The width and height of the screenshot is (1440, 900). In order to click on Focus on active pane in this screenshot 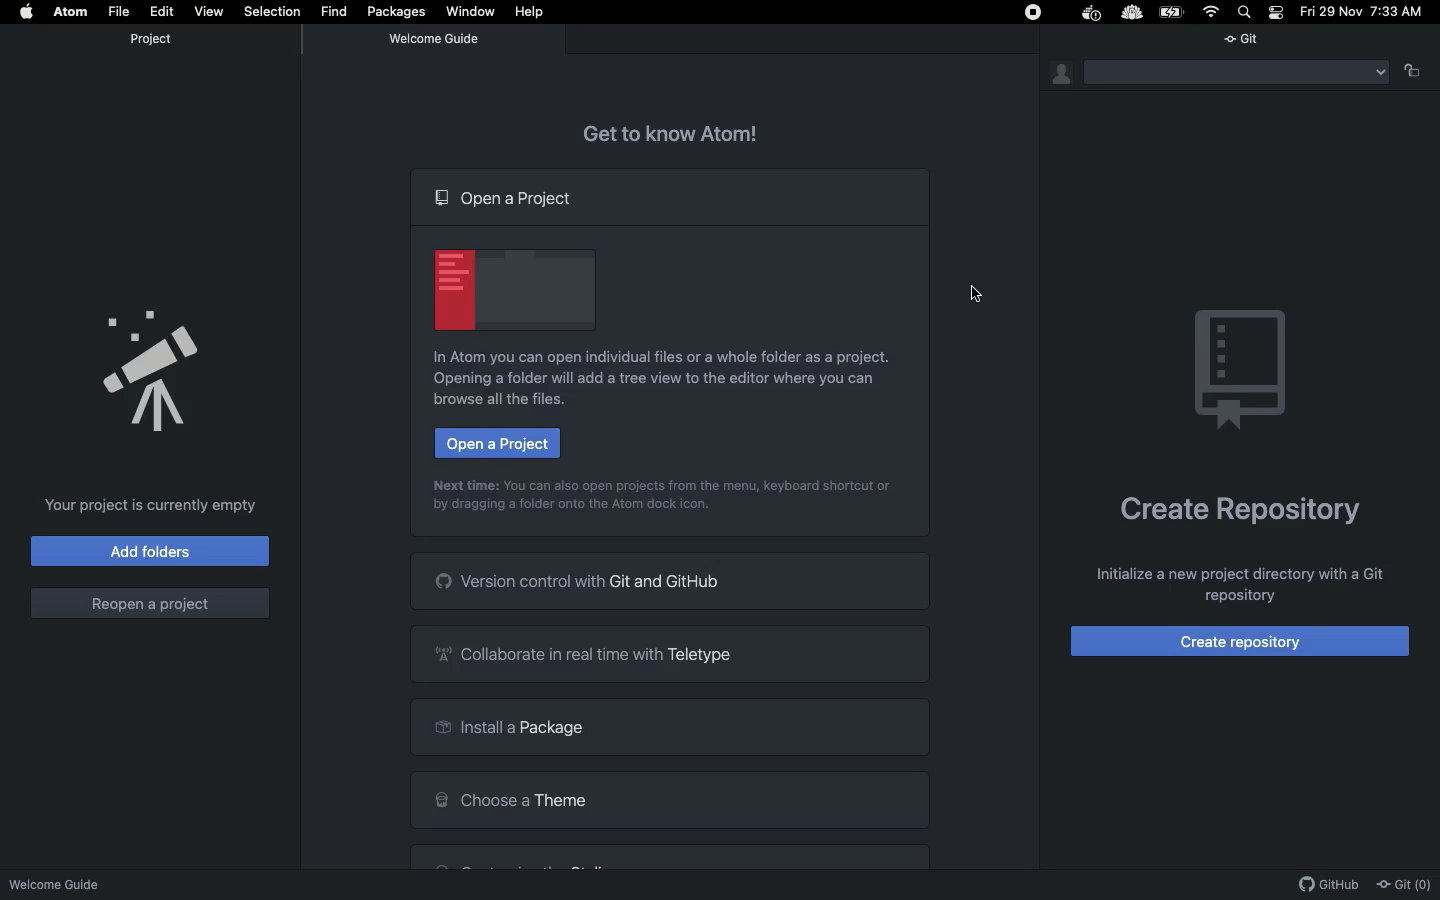, I will do `click(1419, 72)`.